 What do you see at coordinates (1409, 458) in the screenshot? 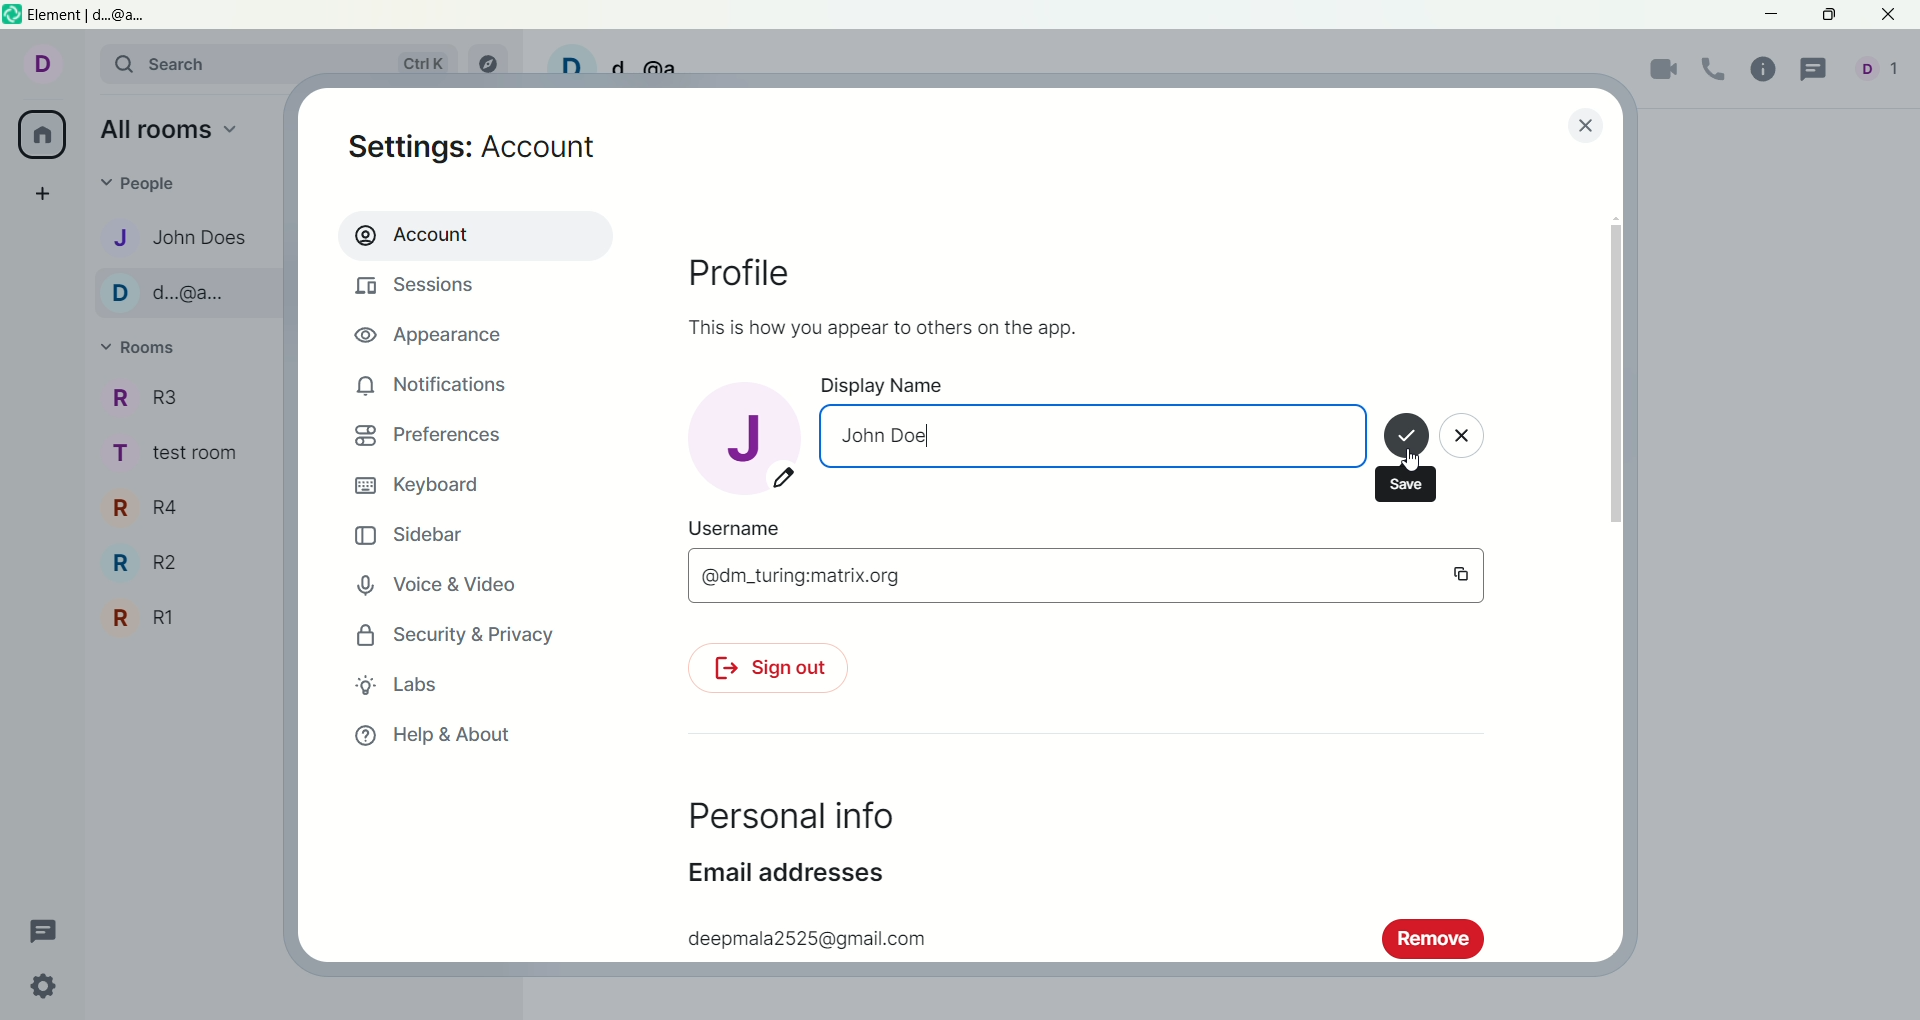
I see `cursor` at bounding box center [1409, 458].